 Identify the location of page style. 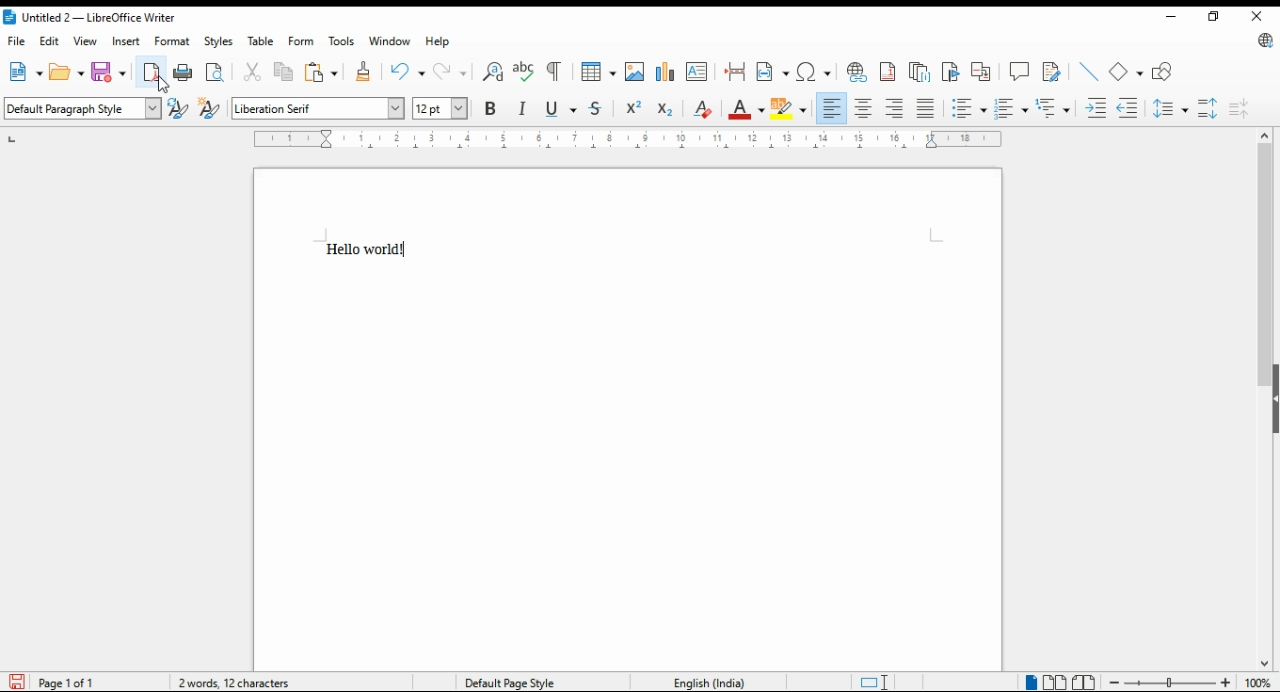
(524, 682).